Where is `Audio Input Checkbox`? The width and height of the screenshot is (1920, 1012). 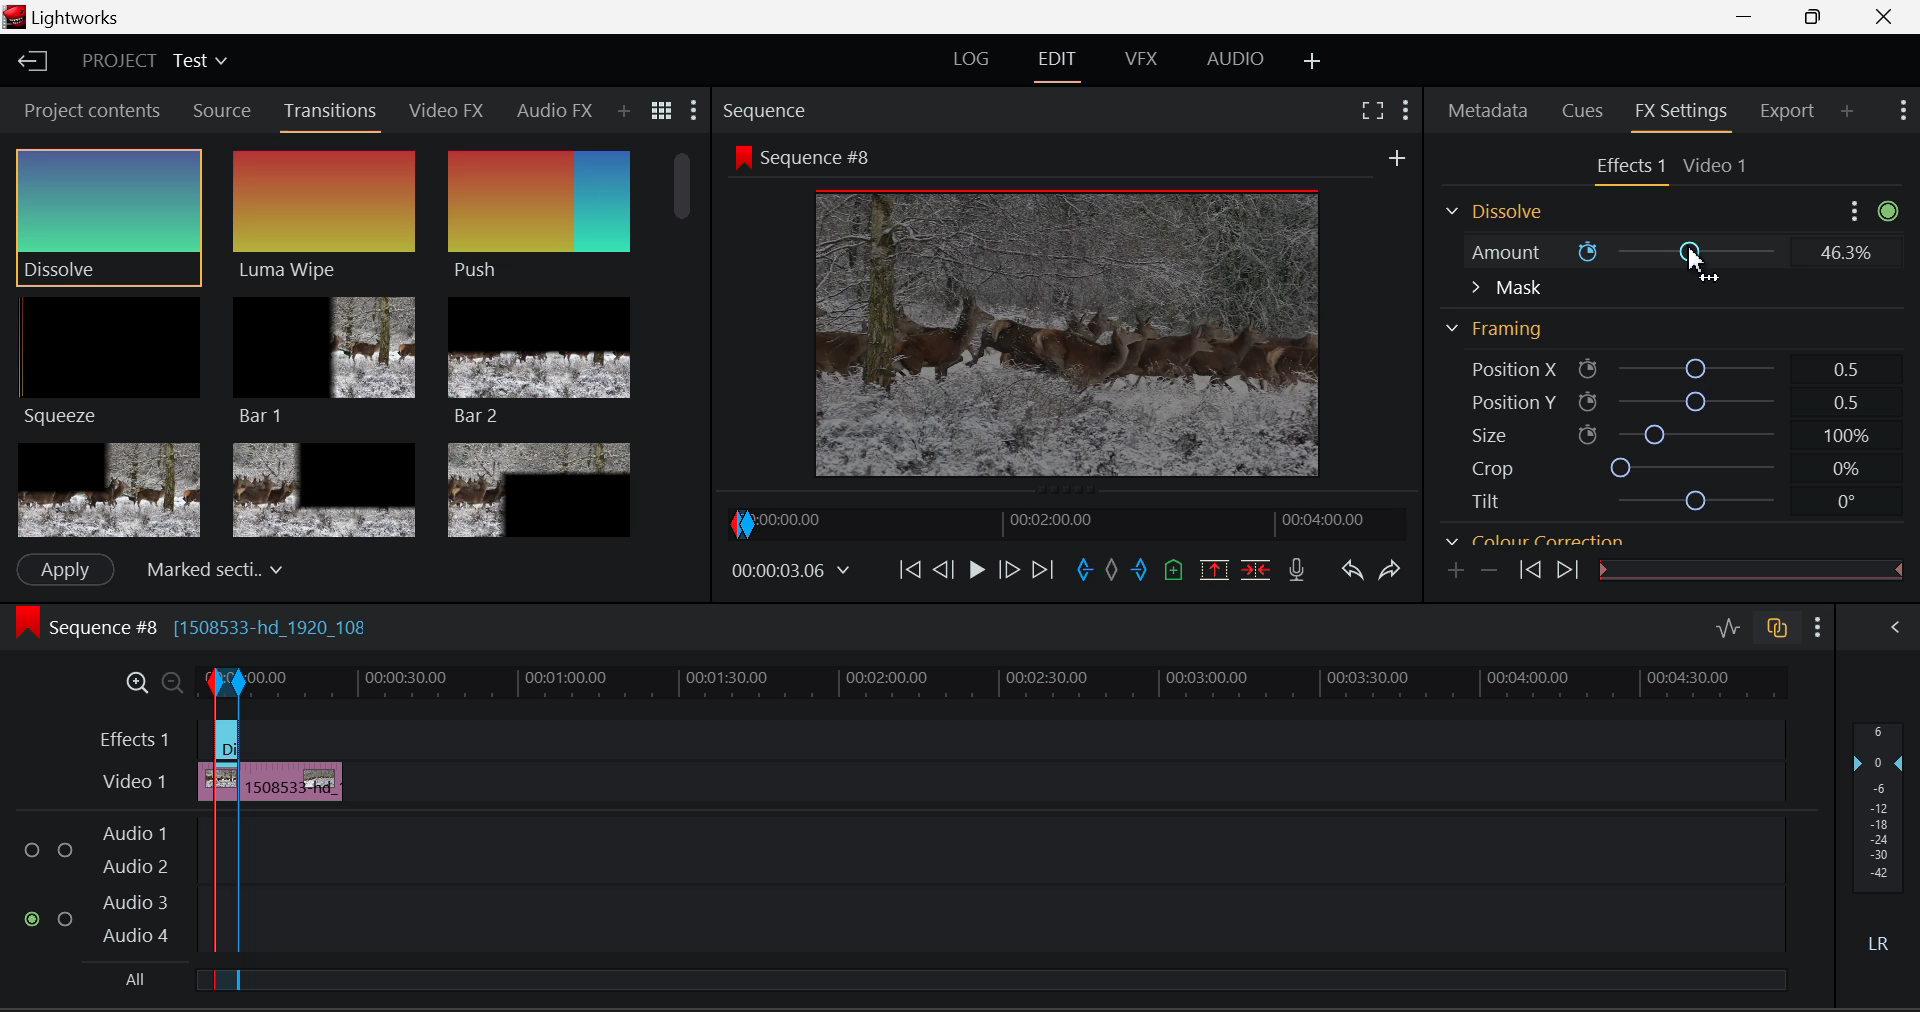
Audio Input Checkbox is located at coordinates (34, 918).